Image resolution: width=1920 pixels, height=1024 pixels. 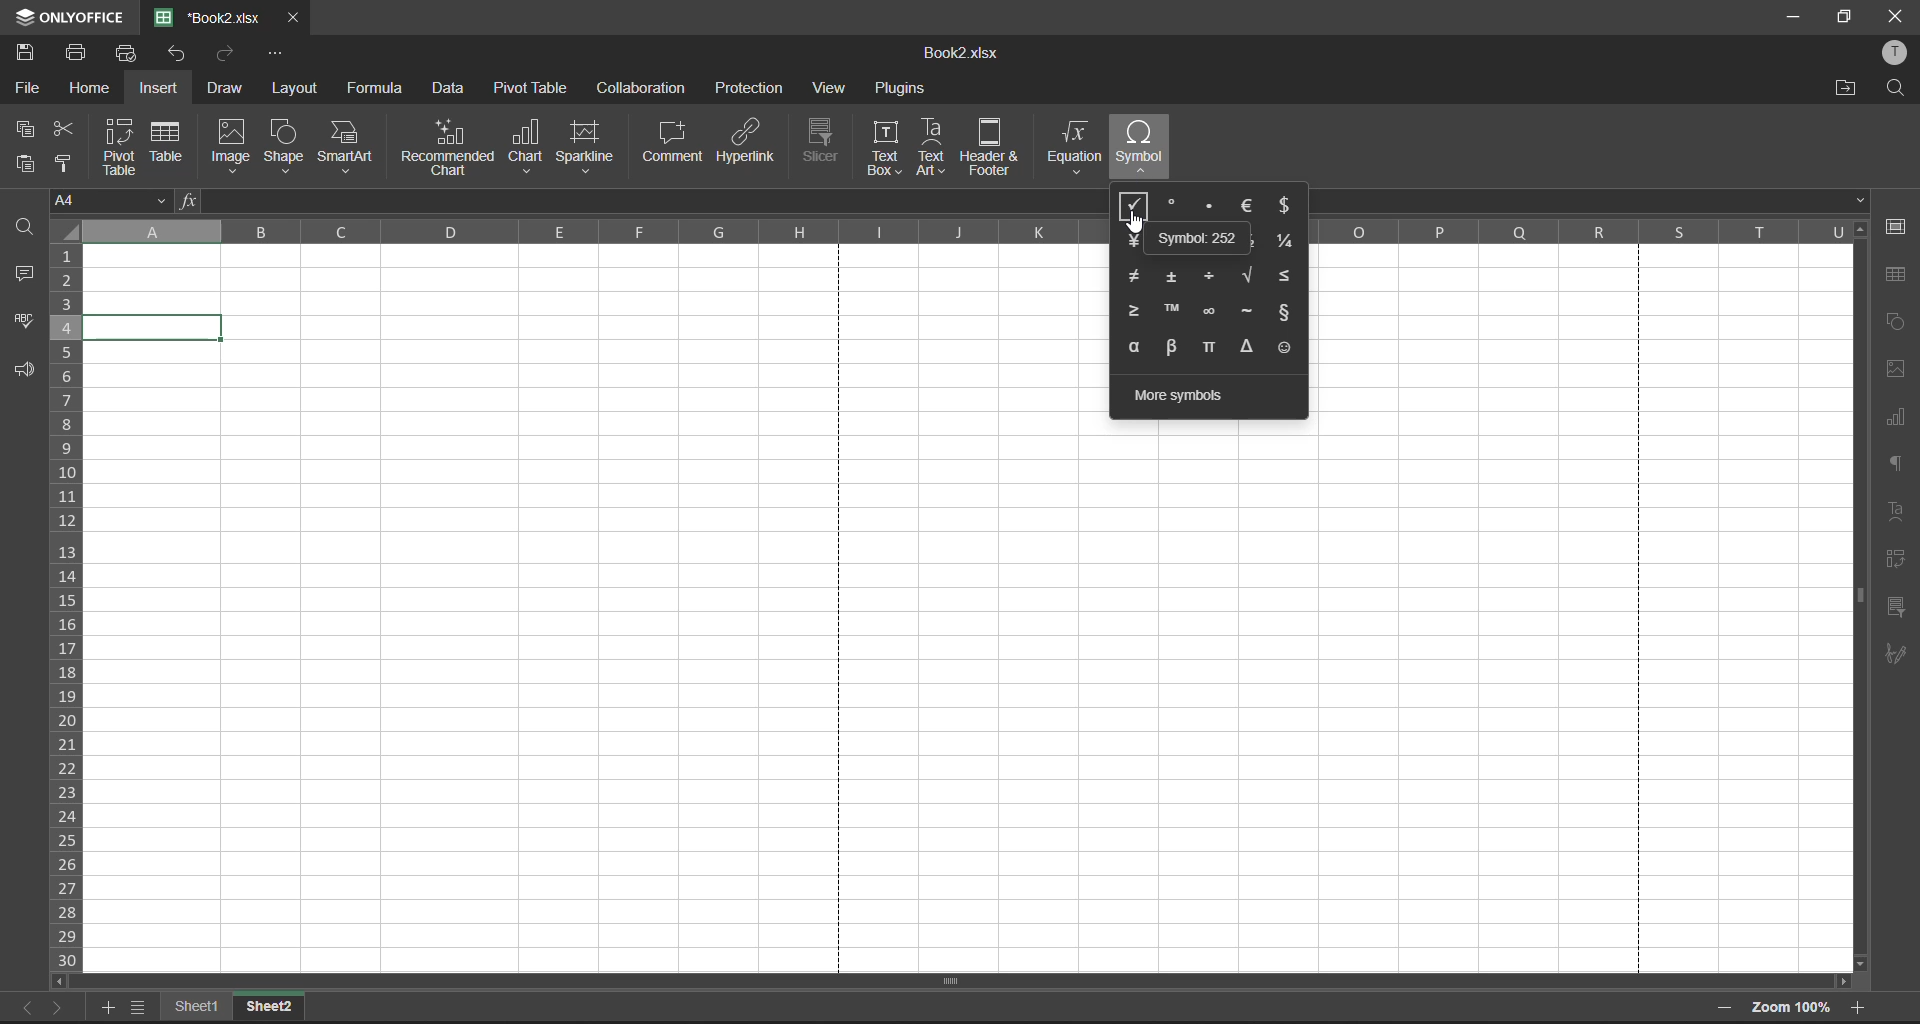 What do you see at coordinates (25, 324) in the screenshot?
I see `spellcheck` at bounding box center [25, 324].